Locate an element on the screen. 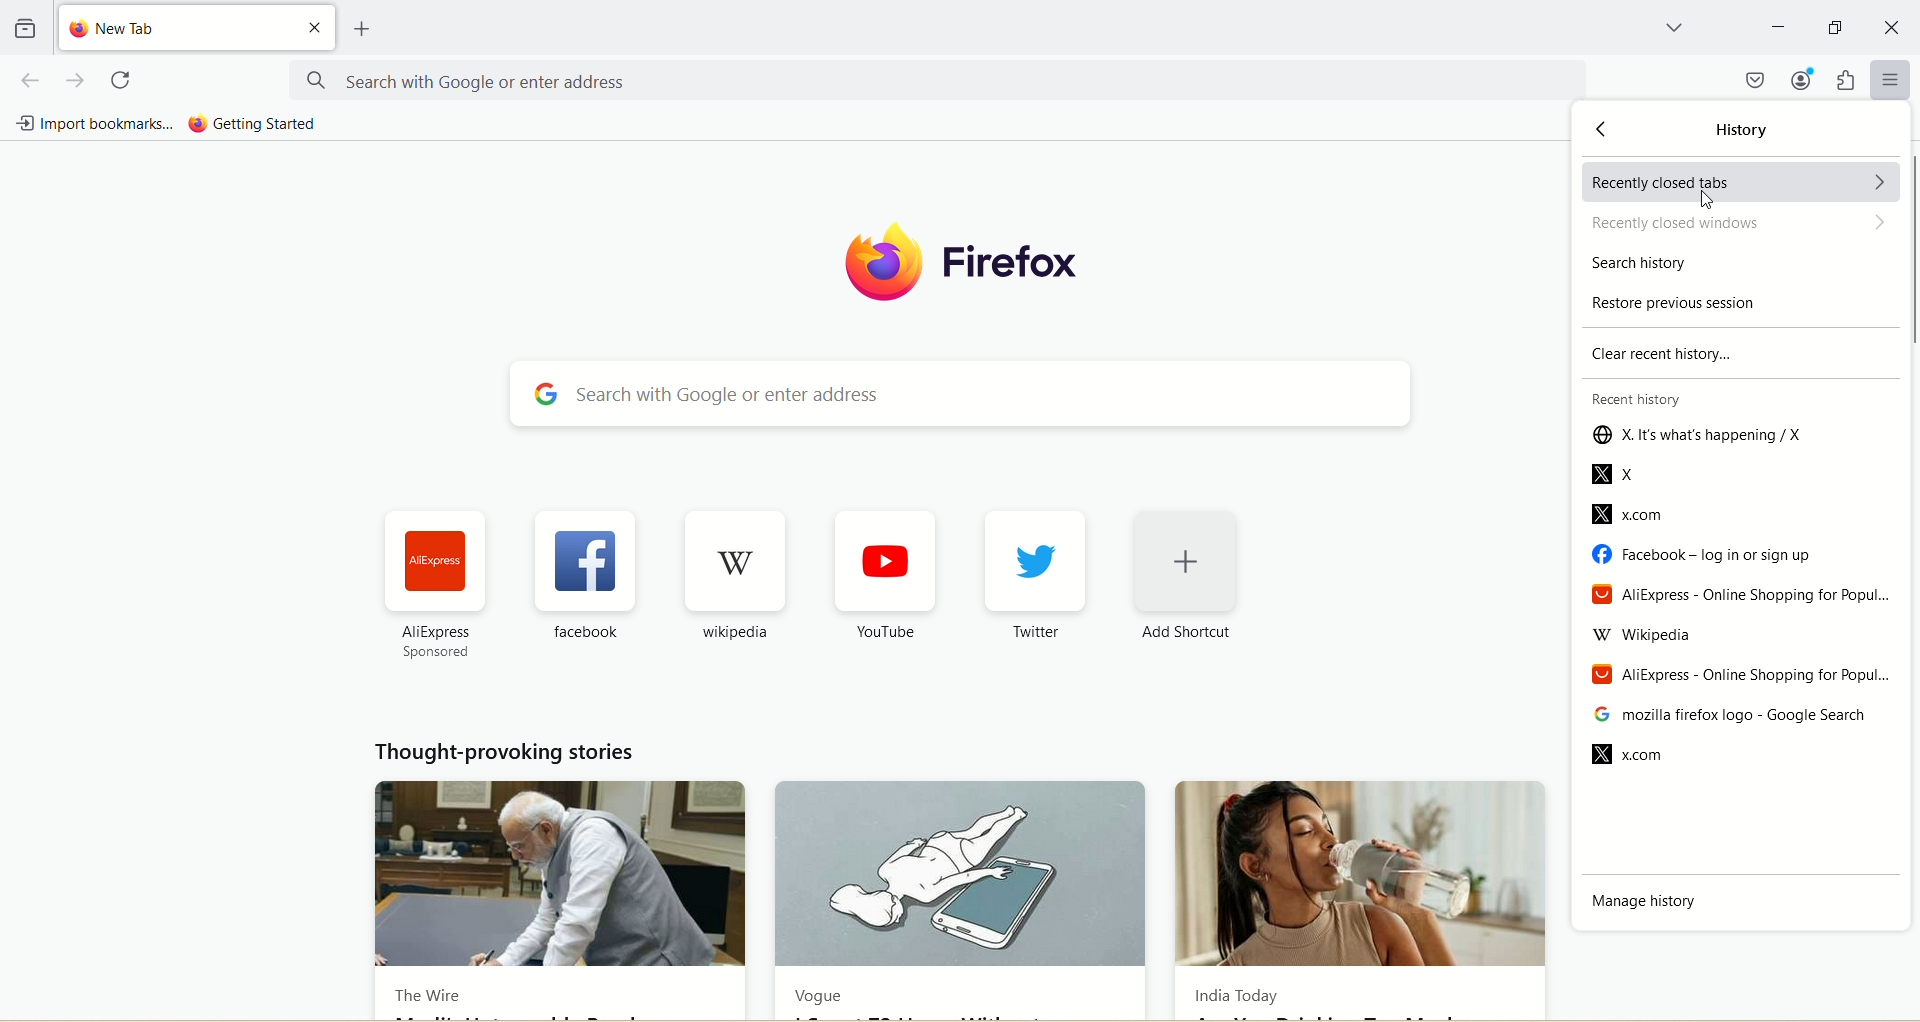 This screenshot has height=1022, width=1920. wikipedia is located at coordinates (733, 632).